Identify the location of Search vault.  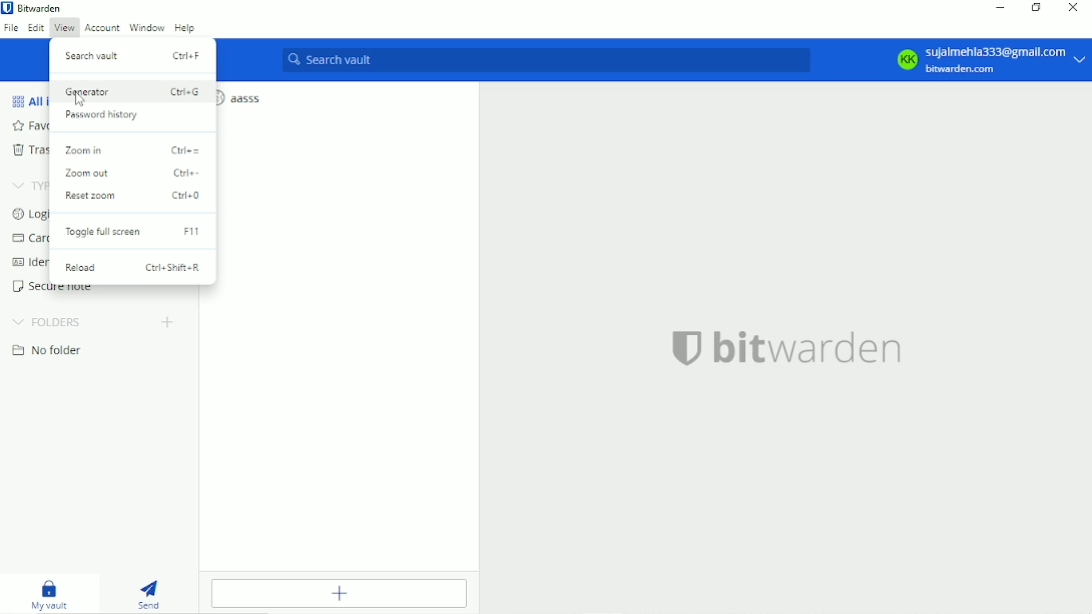
(549, 61).